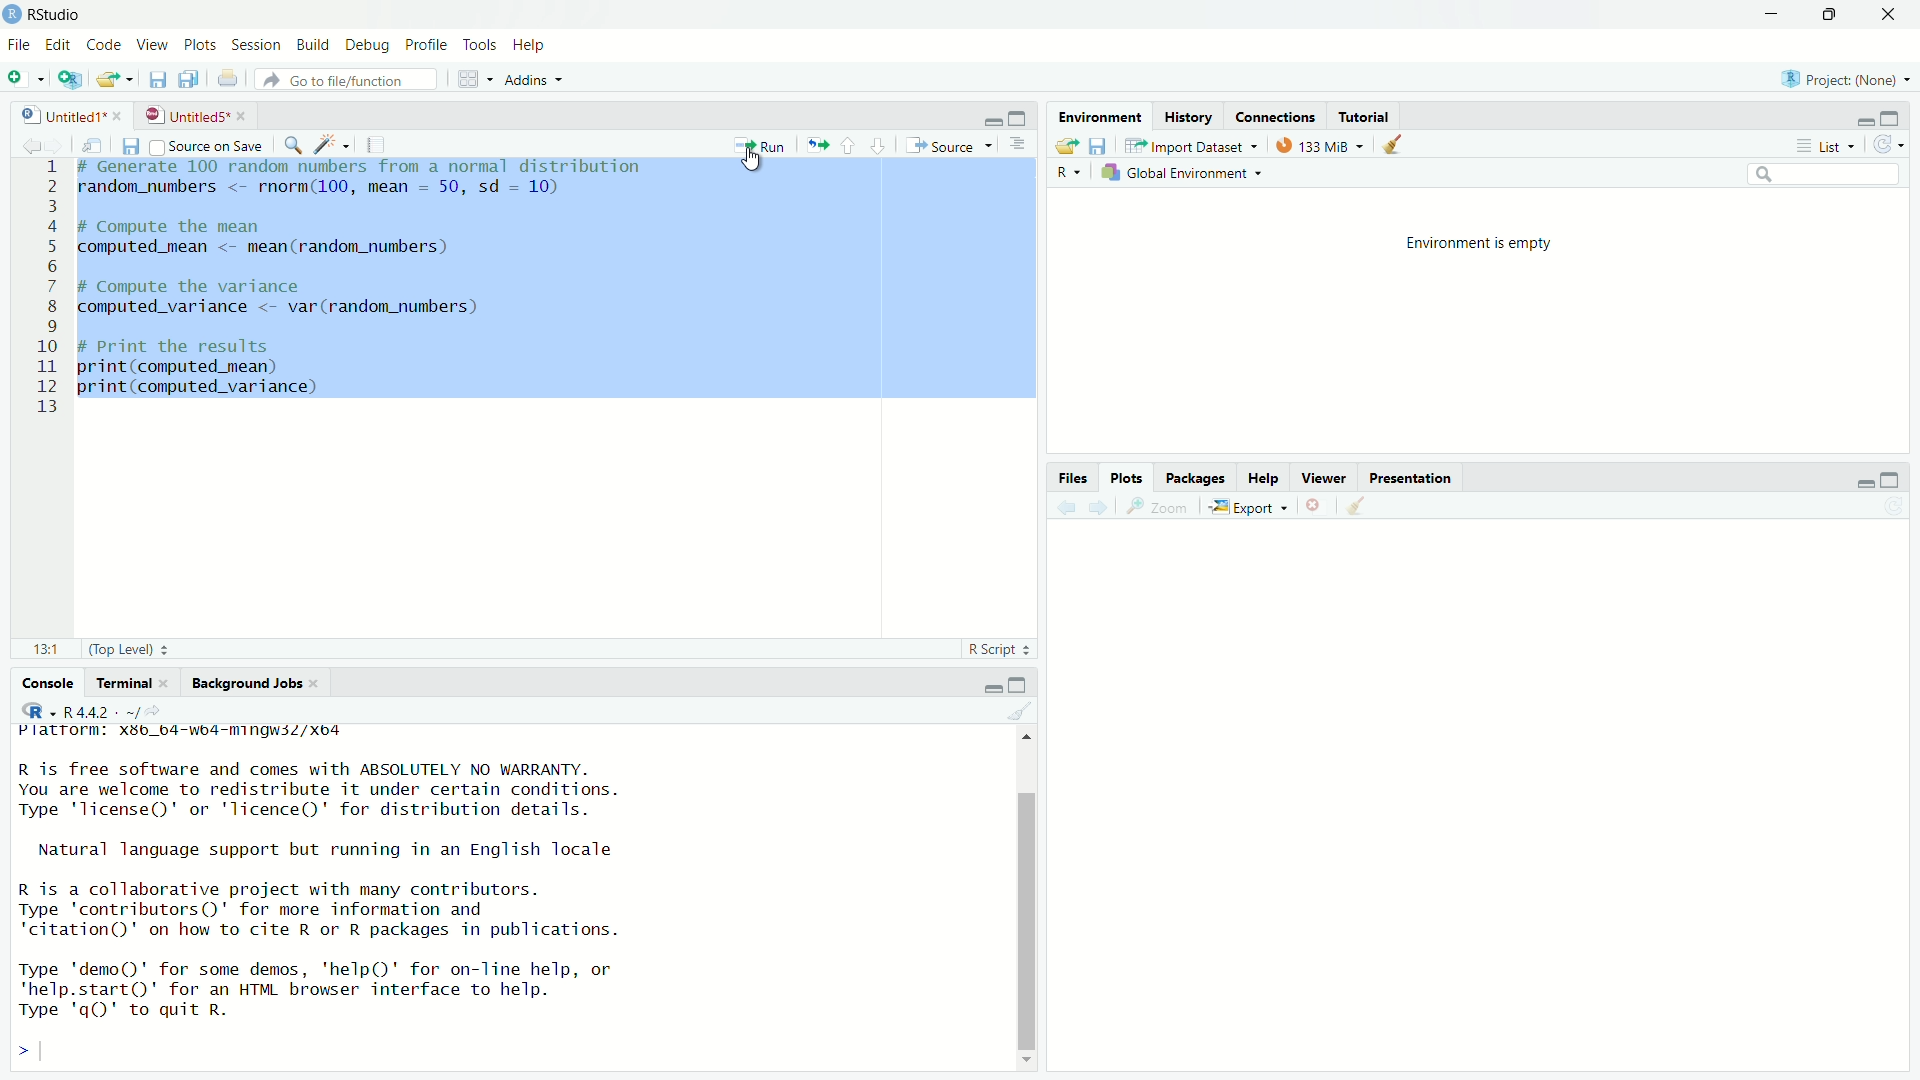 Image resolution: width=1920 pixels, height=1080 pixels. I want to click on serial numbers, so click(40, 288).